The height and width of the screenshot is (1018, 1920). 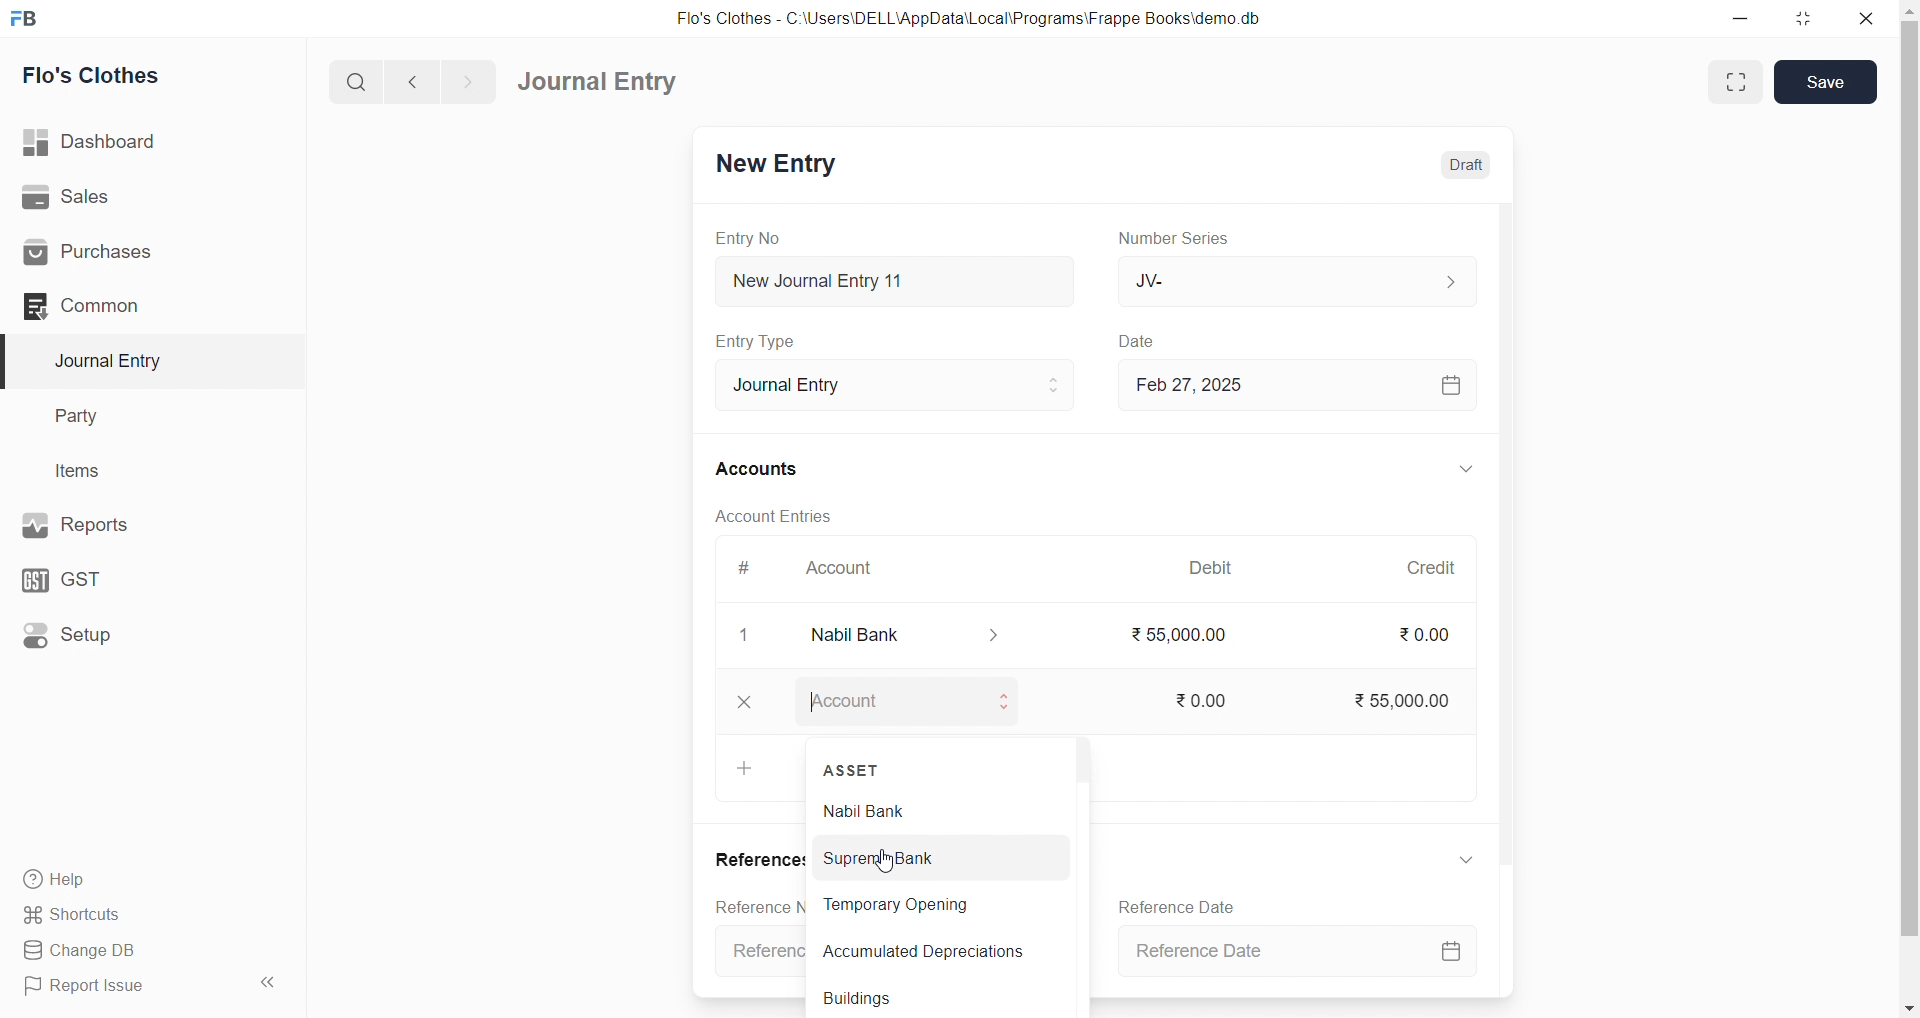 What do you see at coordinates (930, 950) in the screenshot?
I see `Accumulated Depreciations` at bounding box center [930, 950].